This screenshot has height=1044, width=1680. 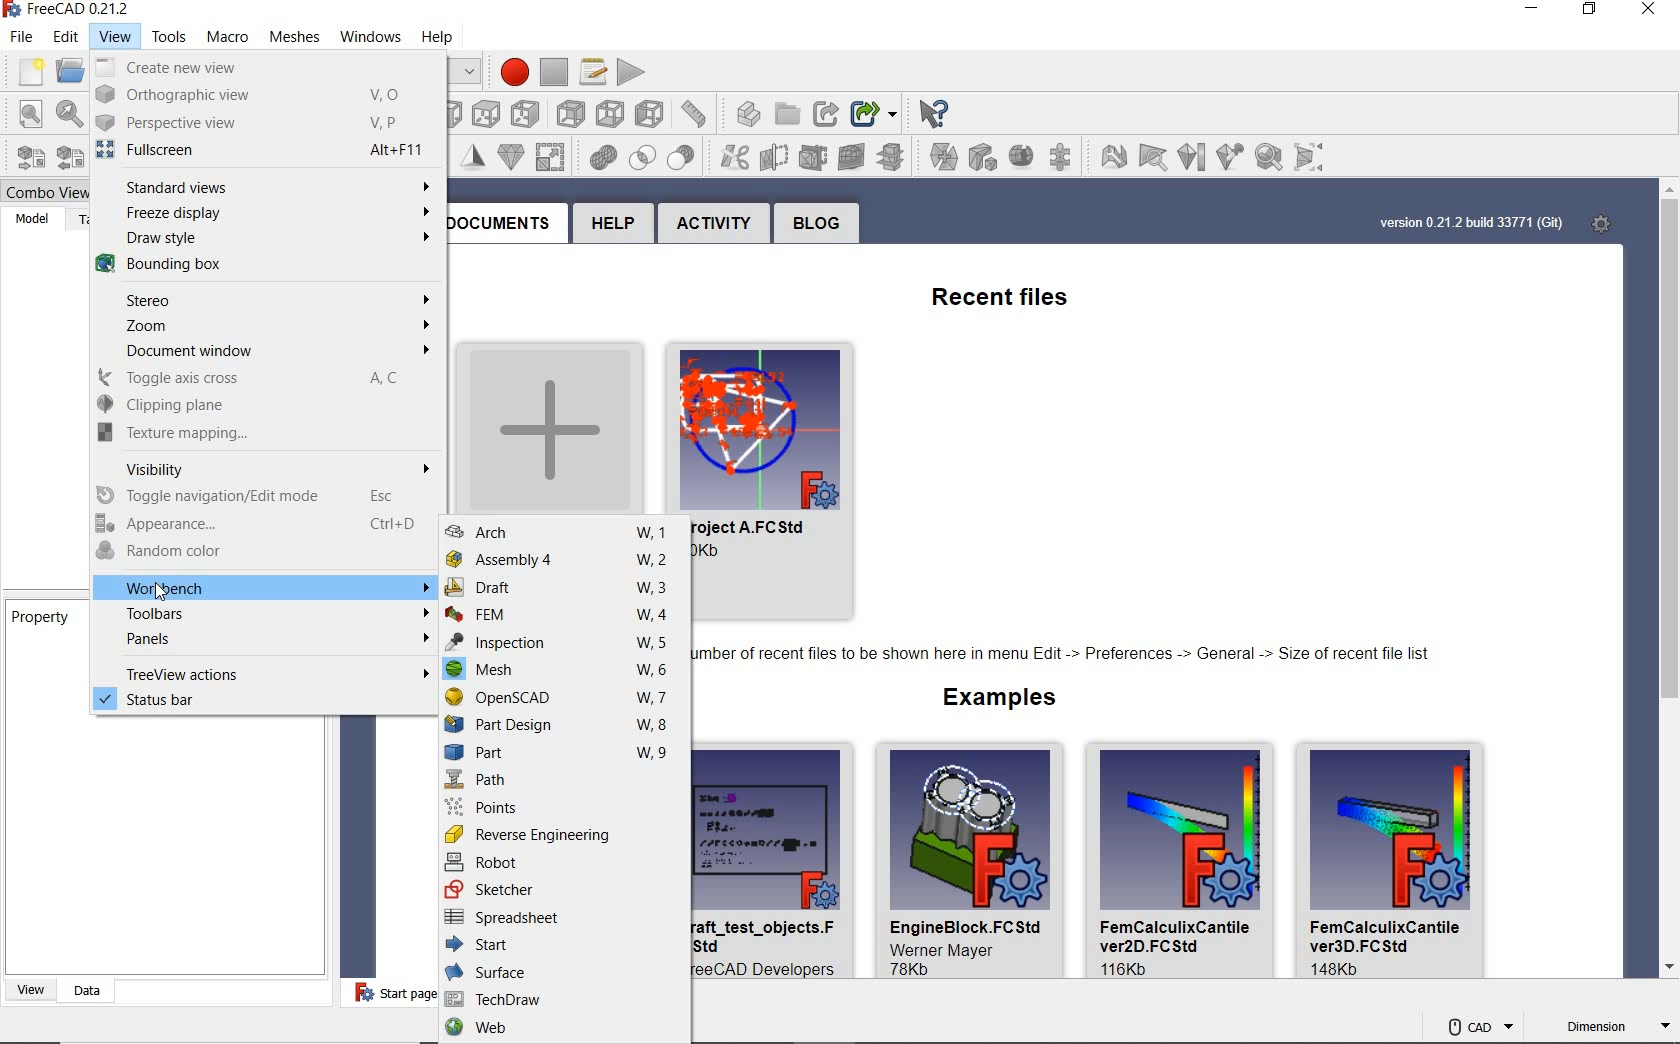 I want to click on blog, so click(x=813, y=224).